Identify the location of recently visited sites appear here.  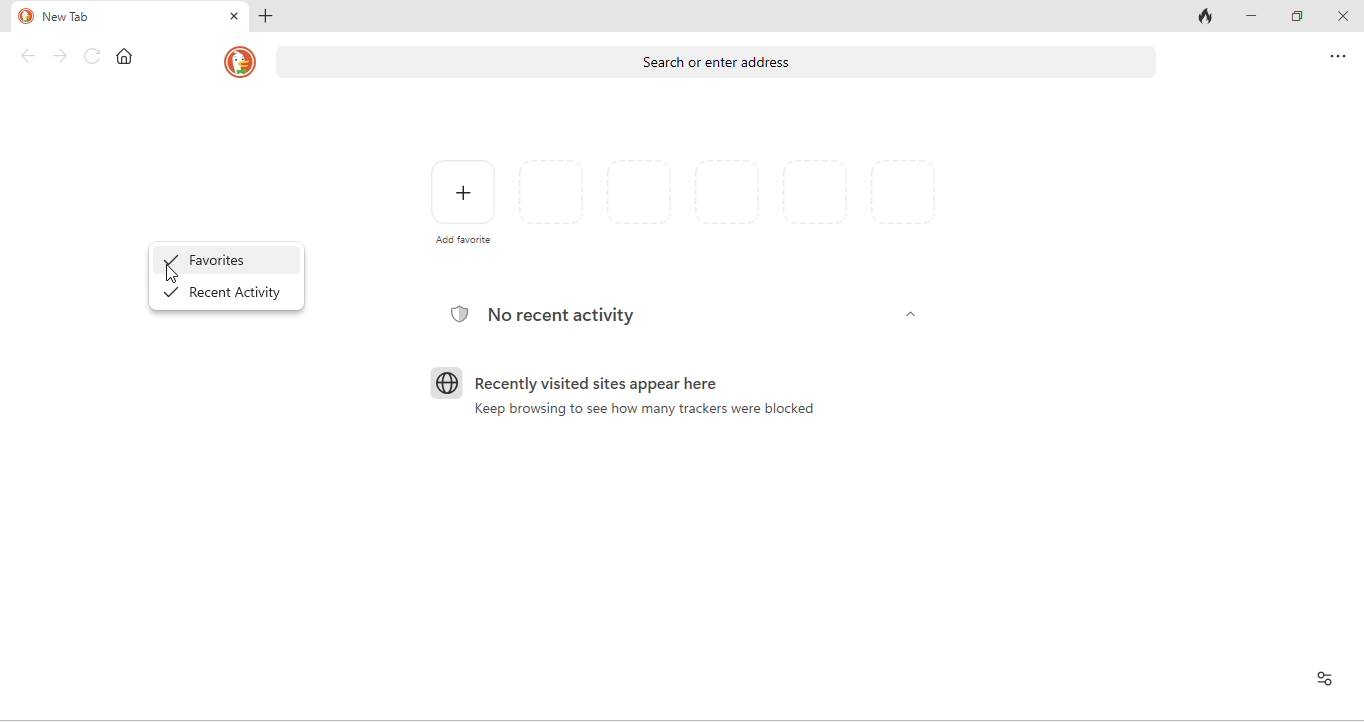
(610, 385).